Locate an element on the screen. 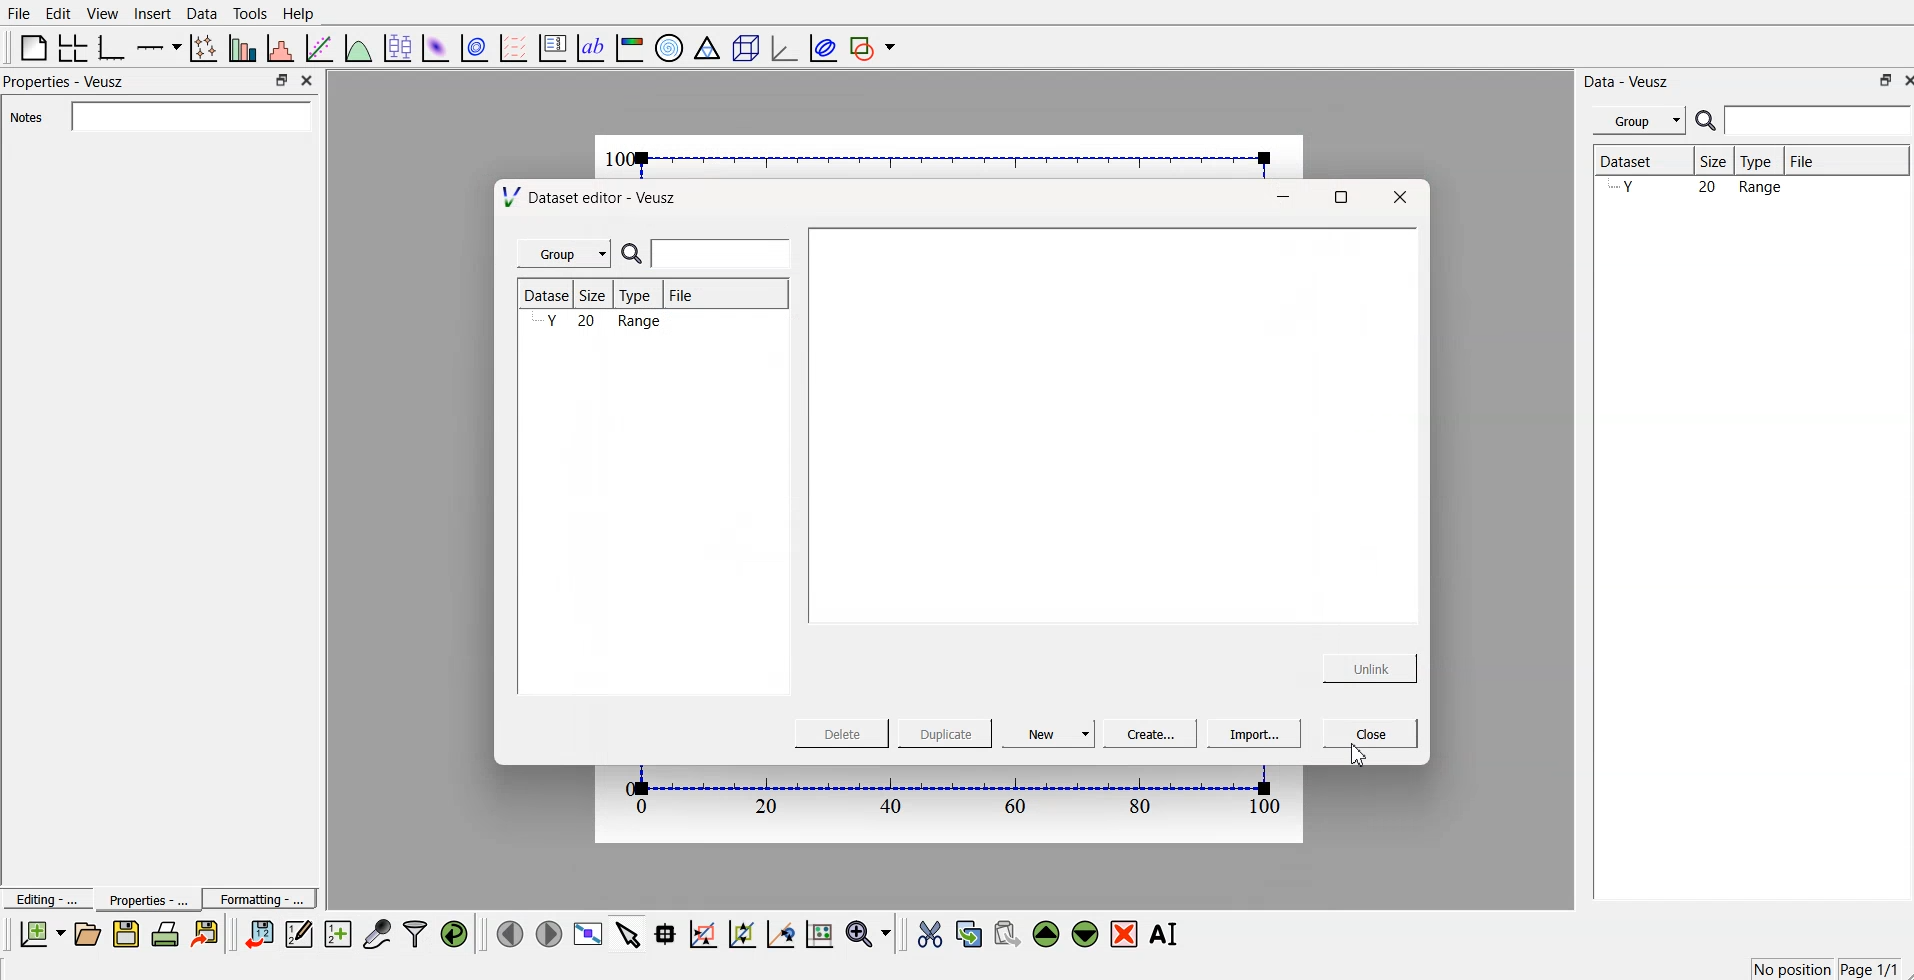  add an axis to the plot is located at coordinates (159, 46).